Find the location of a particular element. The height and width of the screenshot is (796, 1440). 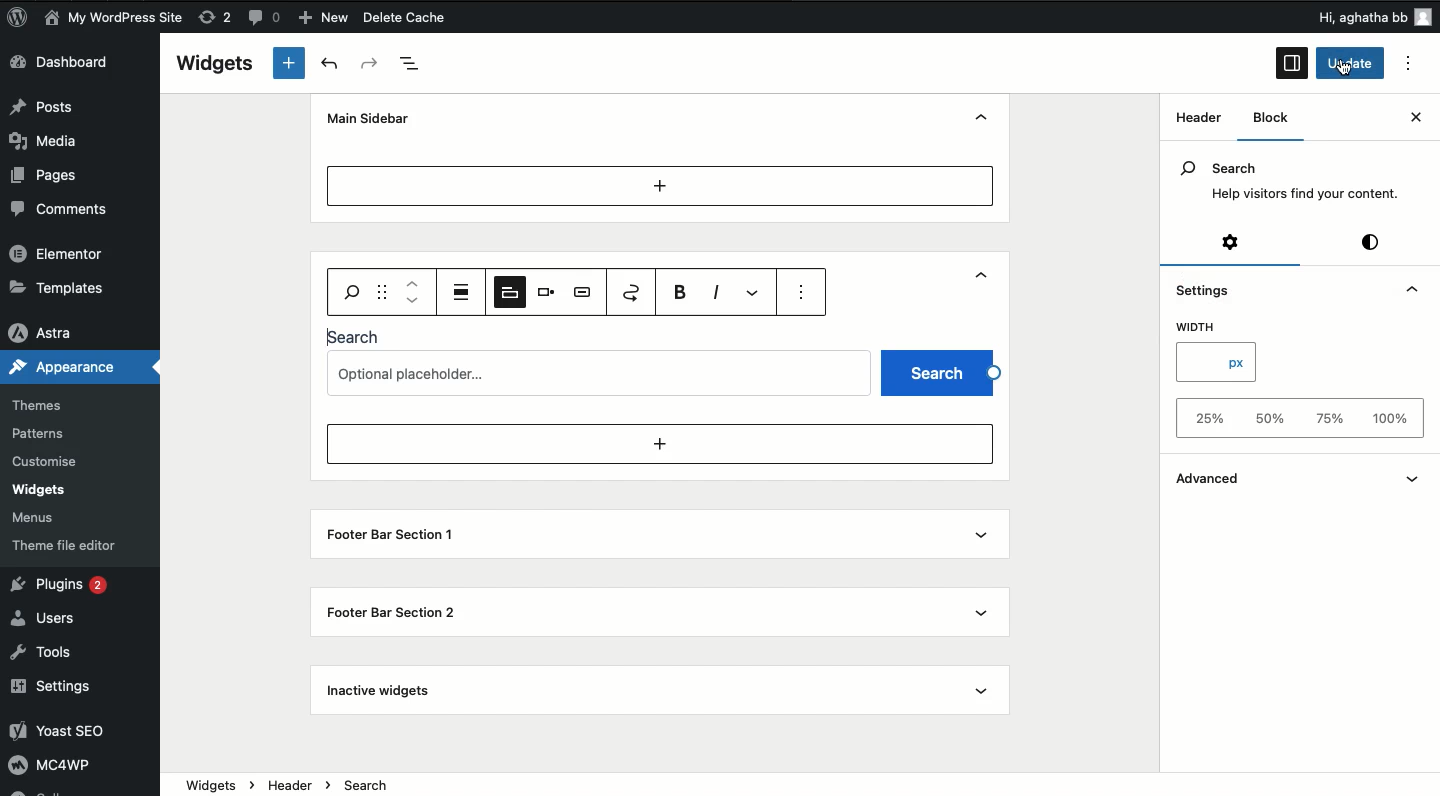

Move to widget areas is located at coordinates (633, 292).